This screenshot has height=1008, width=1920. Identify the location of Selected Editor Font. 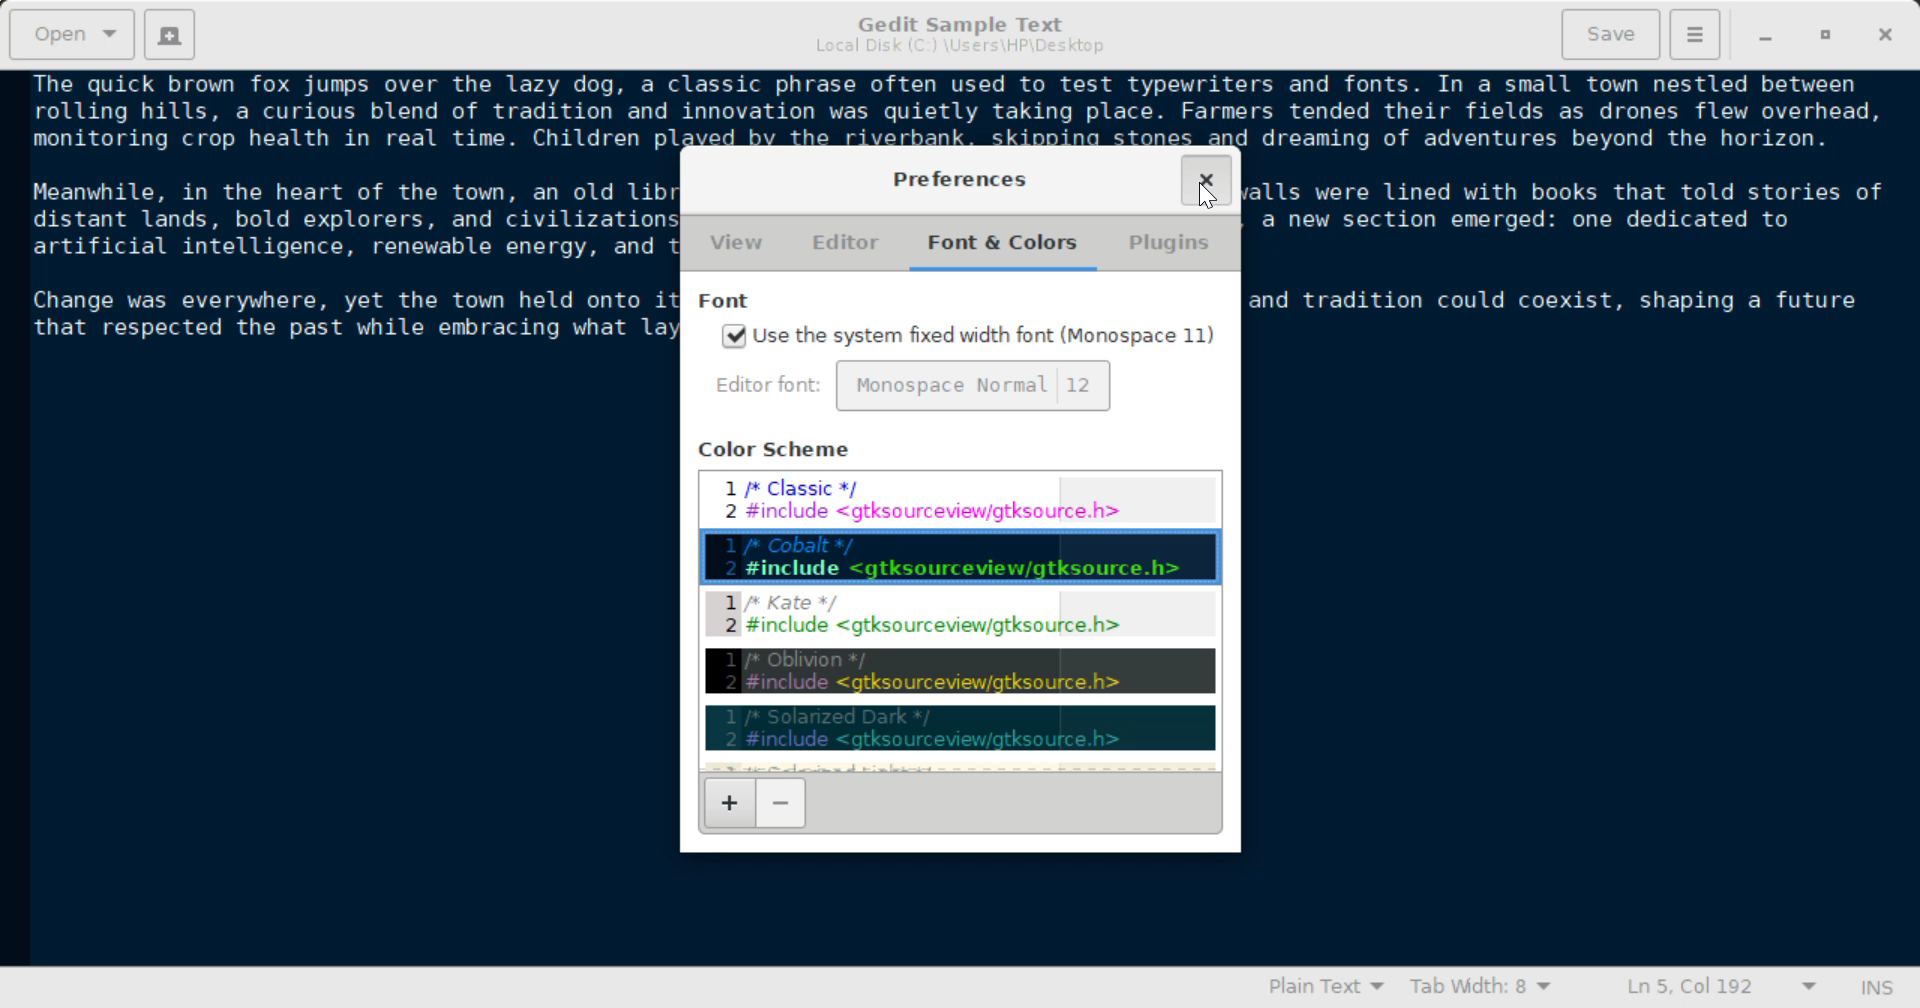
(772, 387).